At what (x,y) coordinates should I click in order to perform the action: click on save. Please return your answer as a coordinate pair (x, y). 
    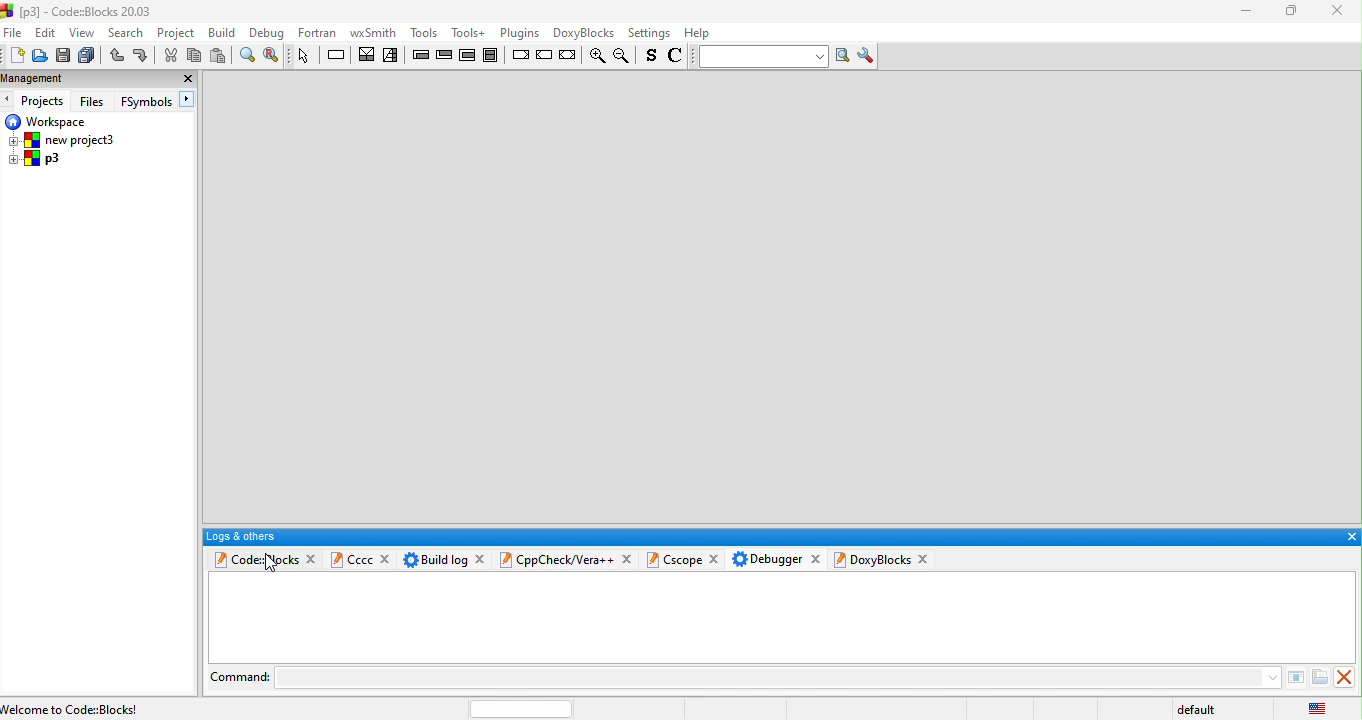
    Looking at the image, I should click on (62, 56).